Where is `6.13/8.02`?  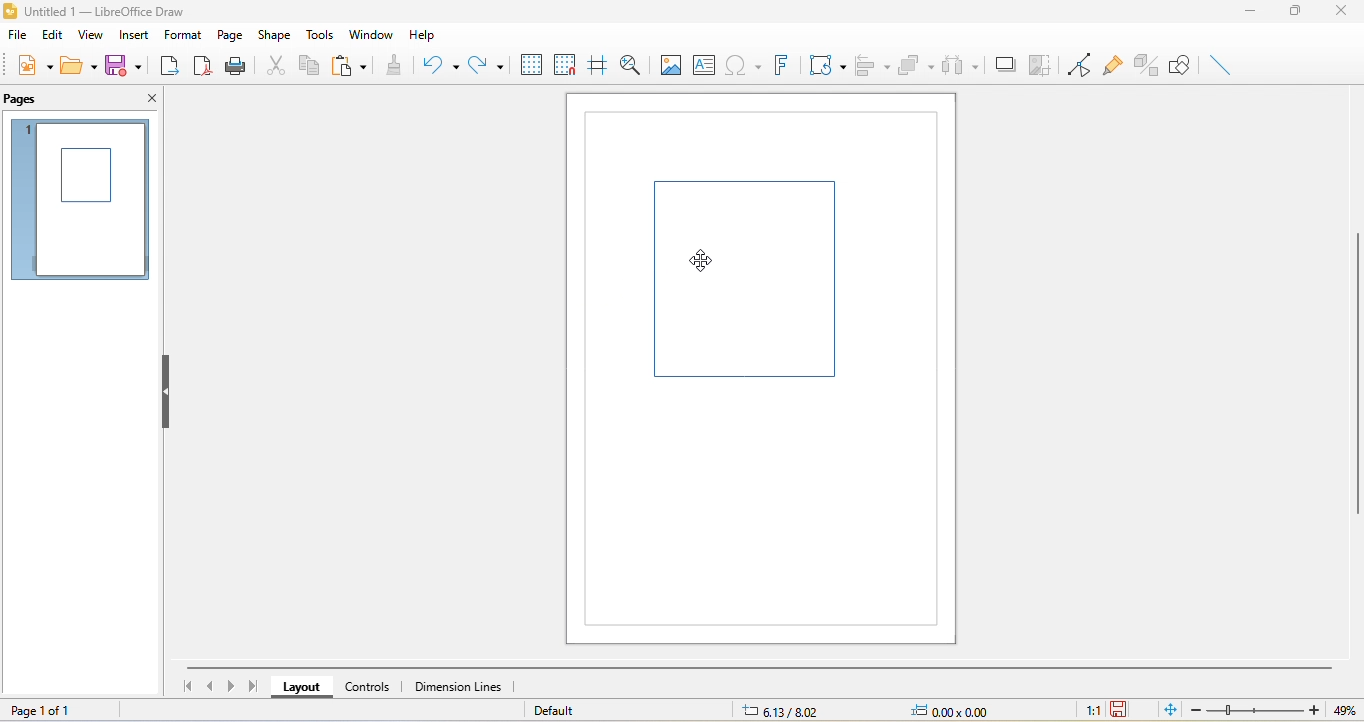
6.13/8.02 is located at coordinates (791, 710).